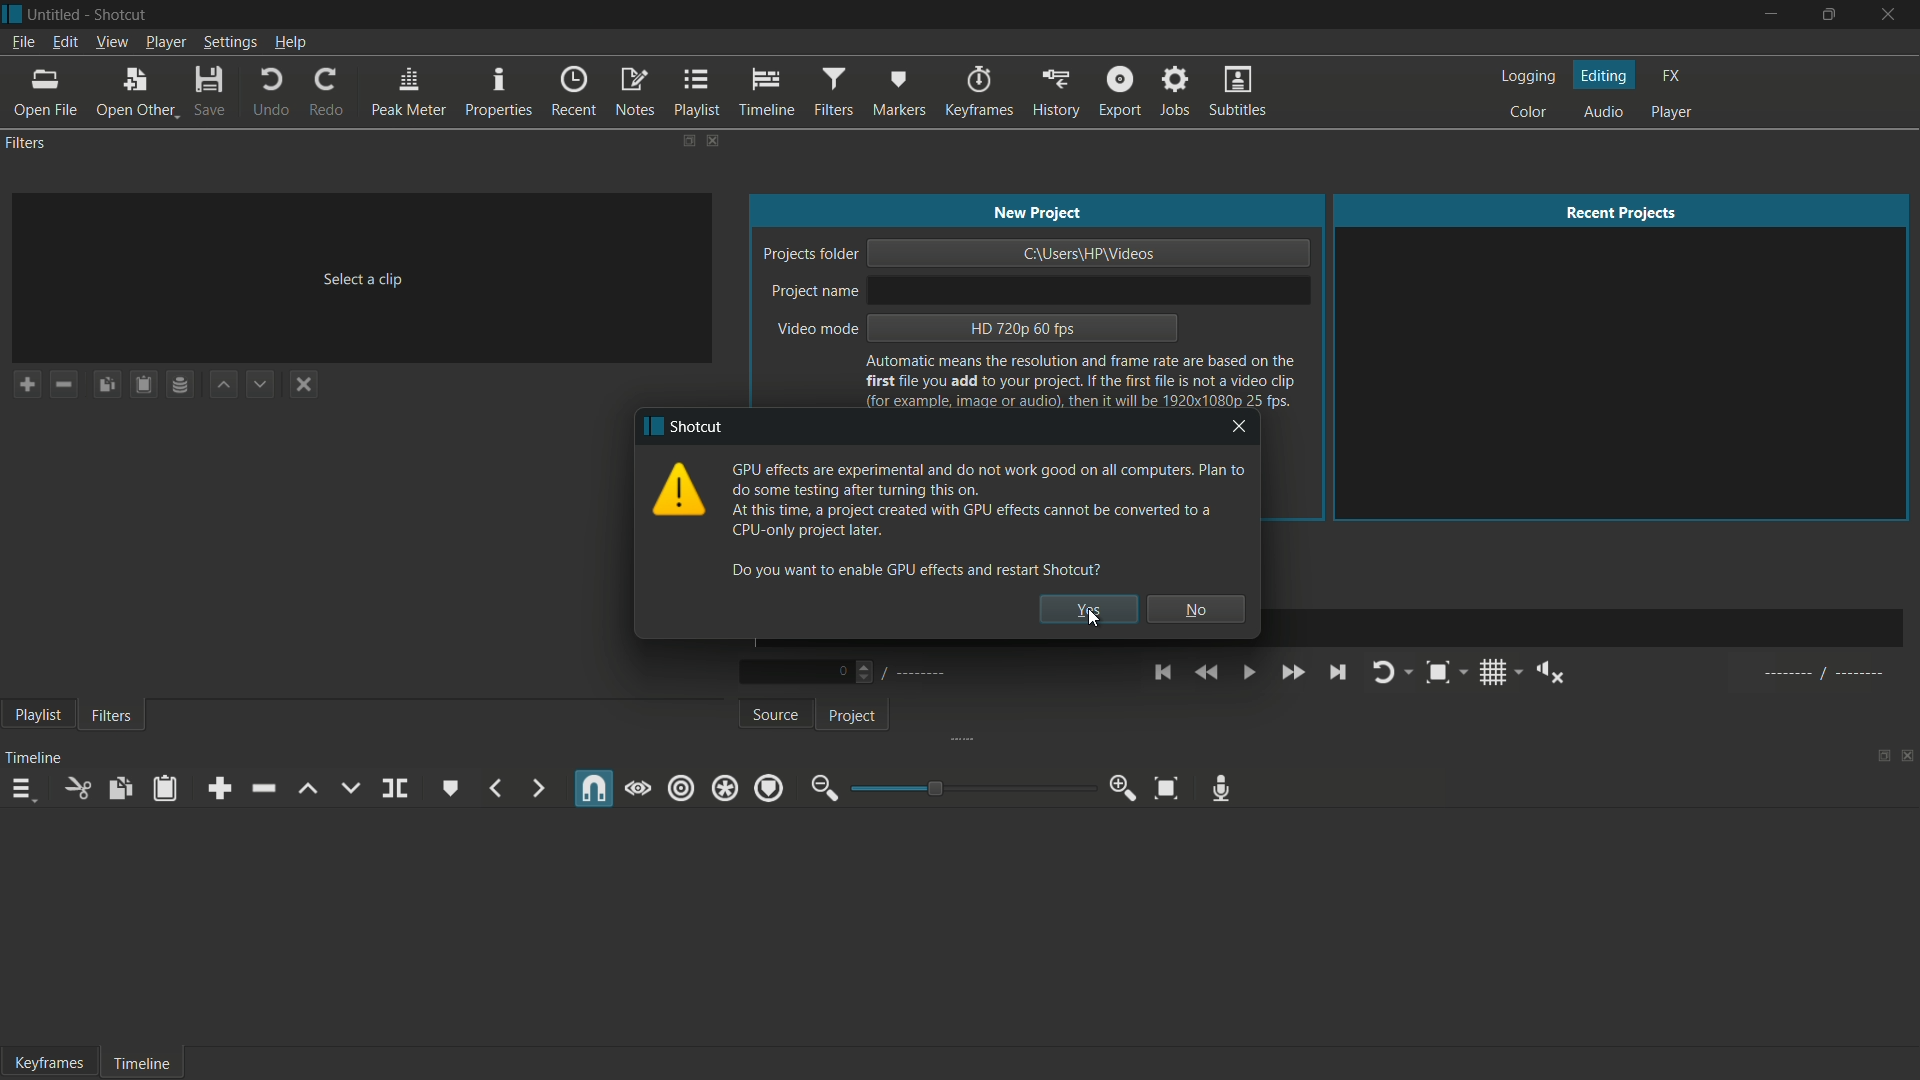 The height and width of the screenshot is (1080, 1920). Describe the element at coordinates (12, 12) in the screenshot. I see `app icon` at that location.